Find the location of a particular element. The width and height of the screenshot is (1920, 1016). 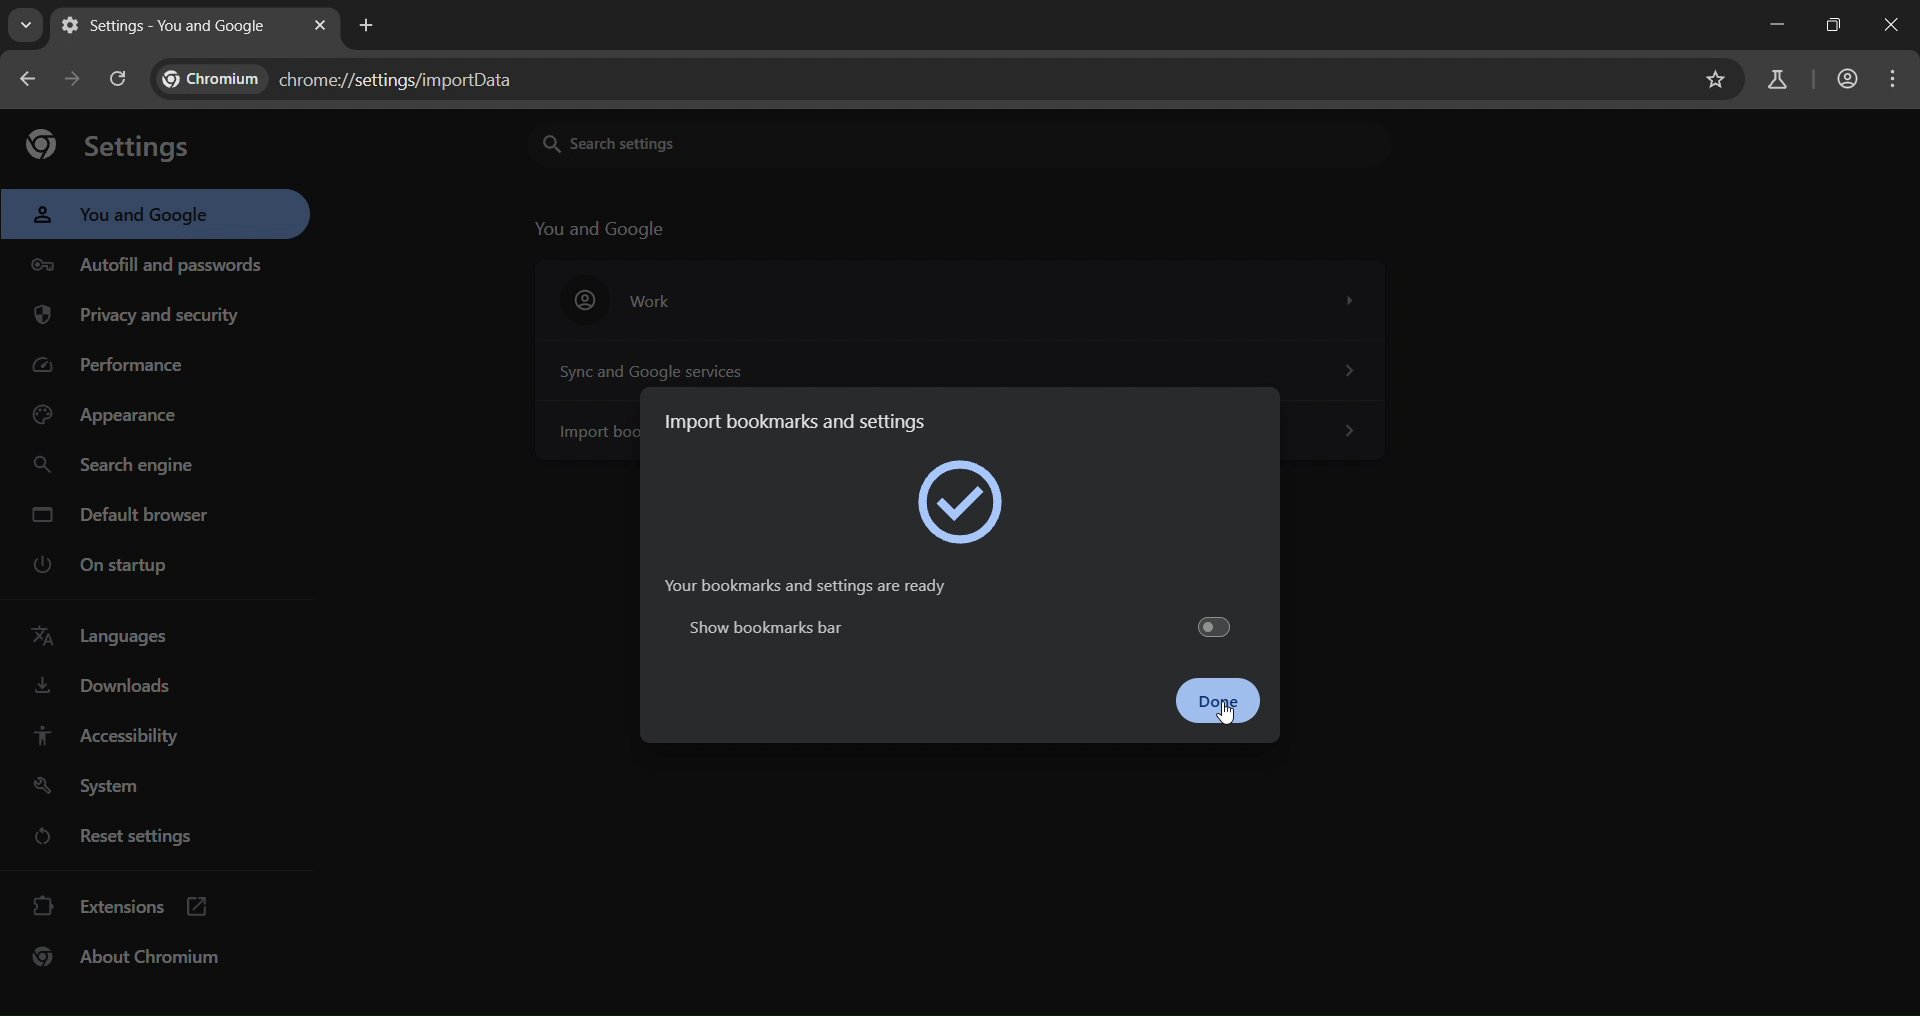

Import bookmarks and settings is located at coordinates (806, 418).